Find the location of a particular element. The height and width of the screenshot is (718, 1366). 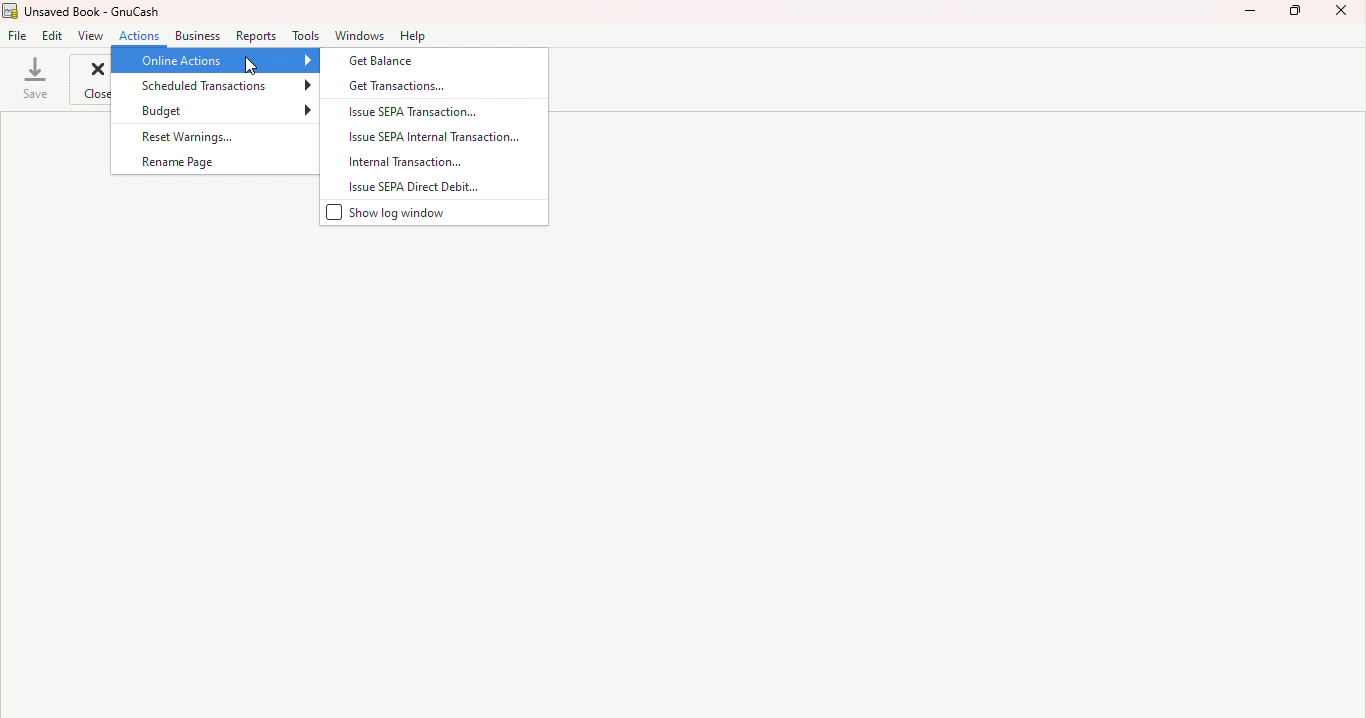

Budget is located at coordinates (219, 110).